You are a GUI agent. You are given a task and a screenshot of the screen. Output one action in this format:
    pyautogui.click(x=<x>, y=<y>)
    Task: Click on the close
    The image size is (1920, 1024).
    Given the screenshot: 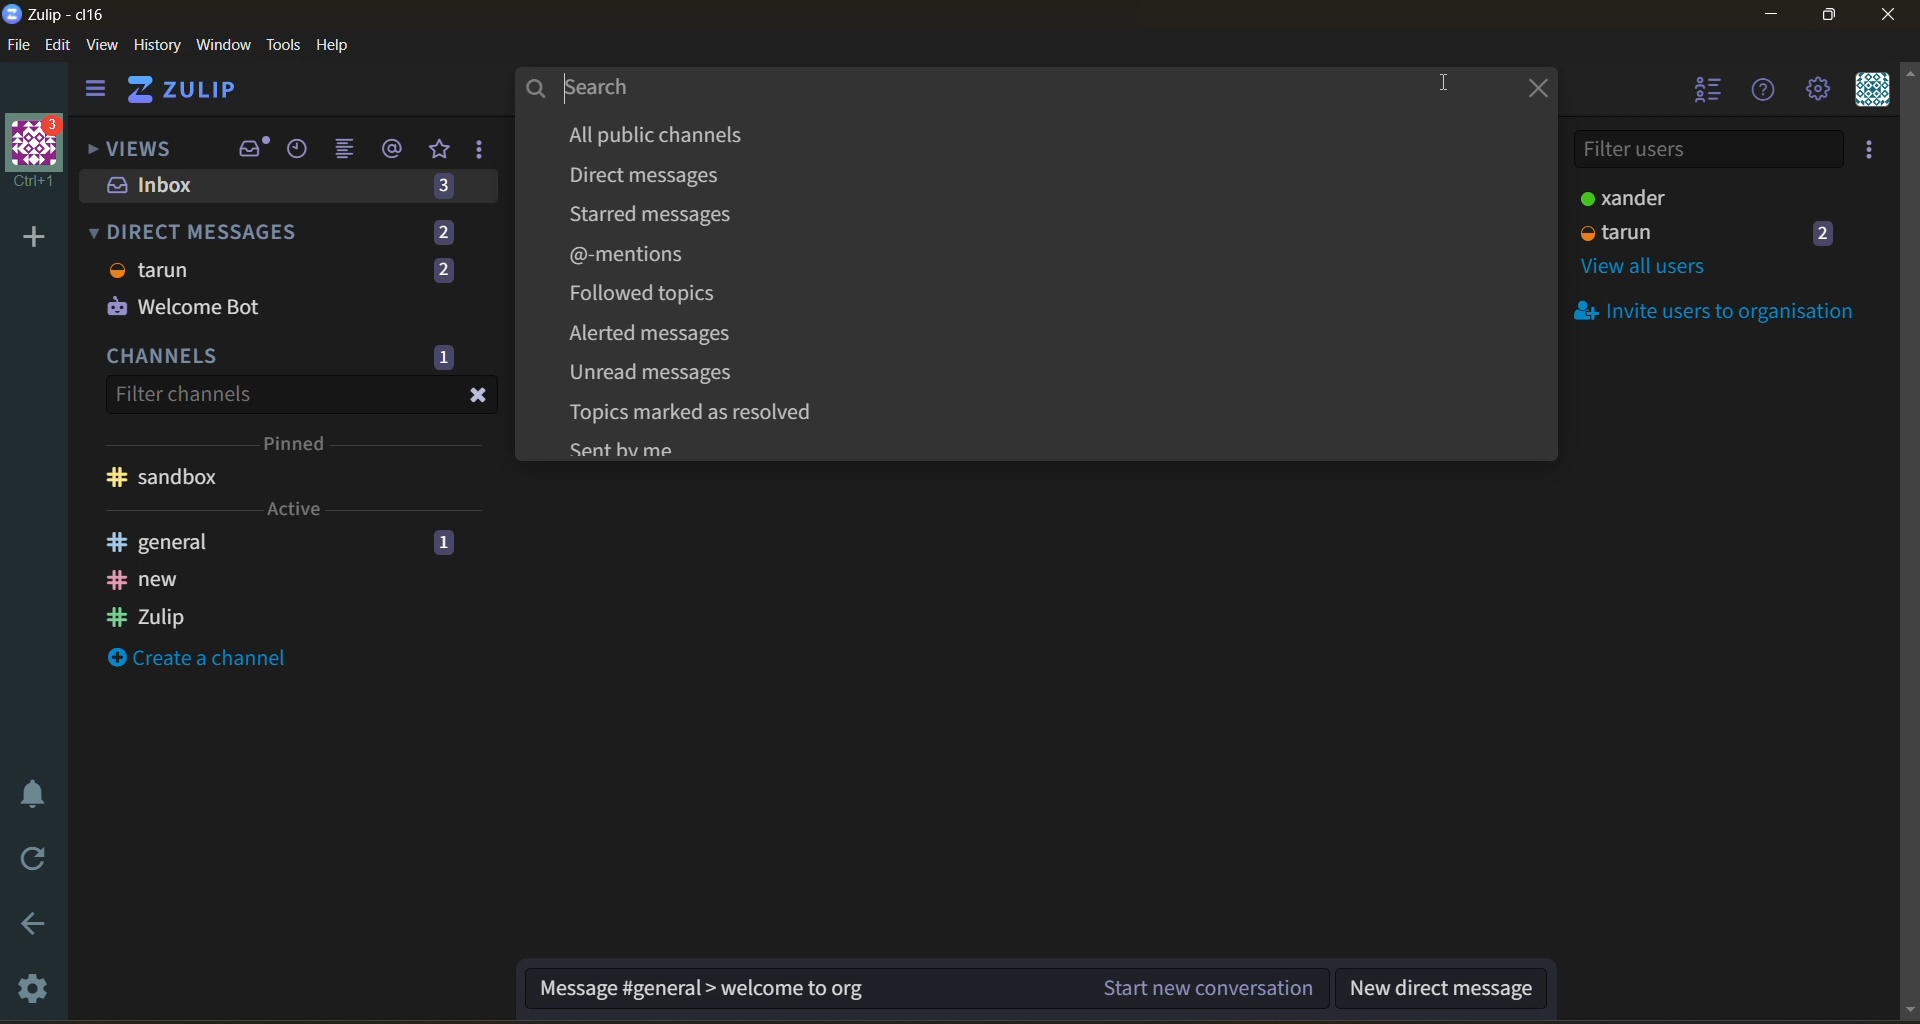 What is the action you would take?
    pyautogui.click(x=1539, y=88)
    